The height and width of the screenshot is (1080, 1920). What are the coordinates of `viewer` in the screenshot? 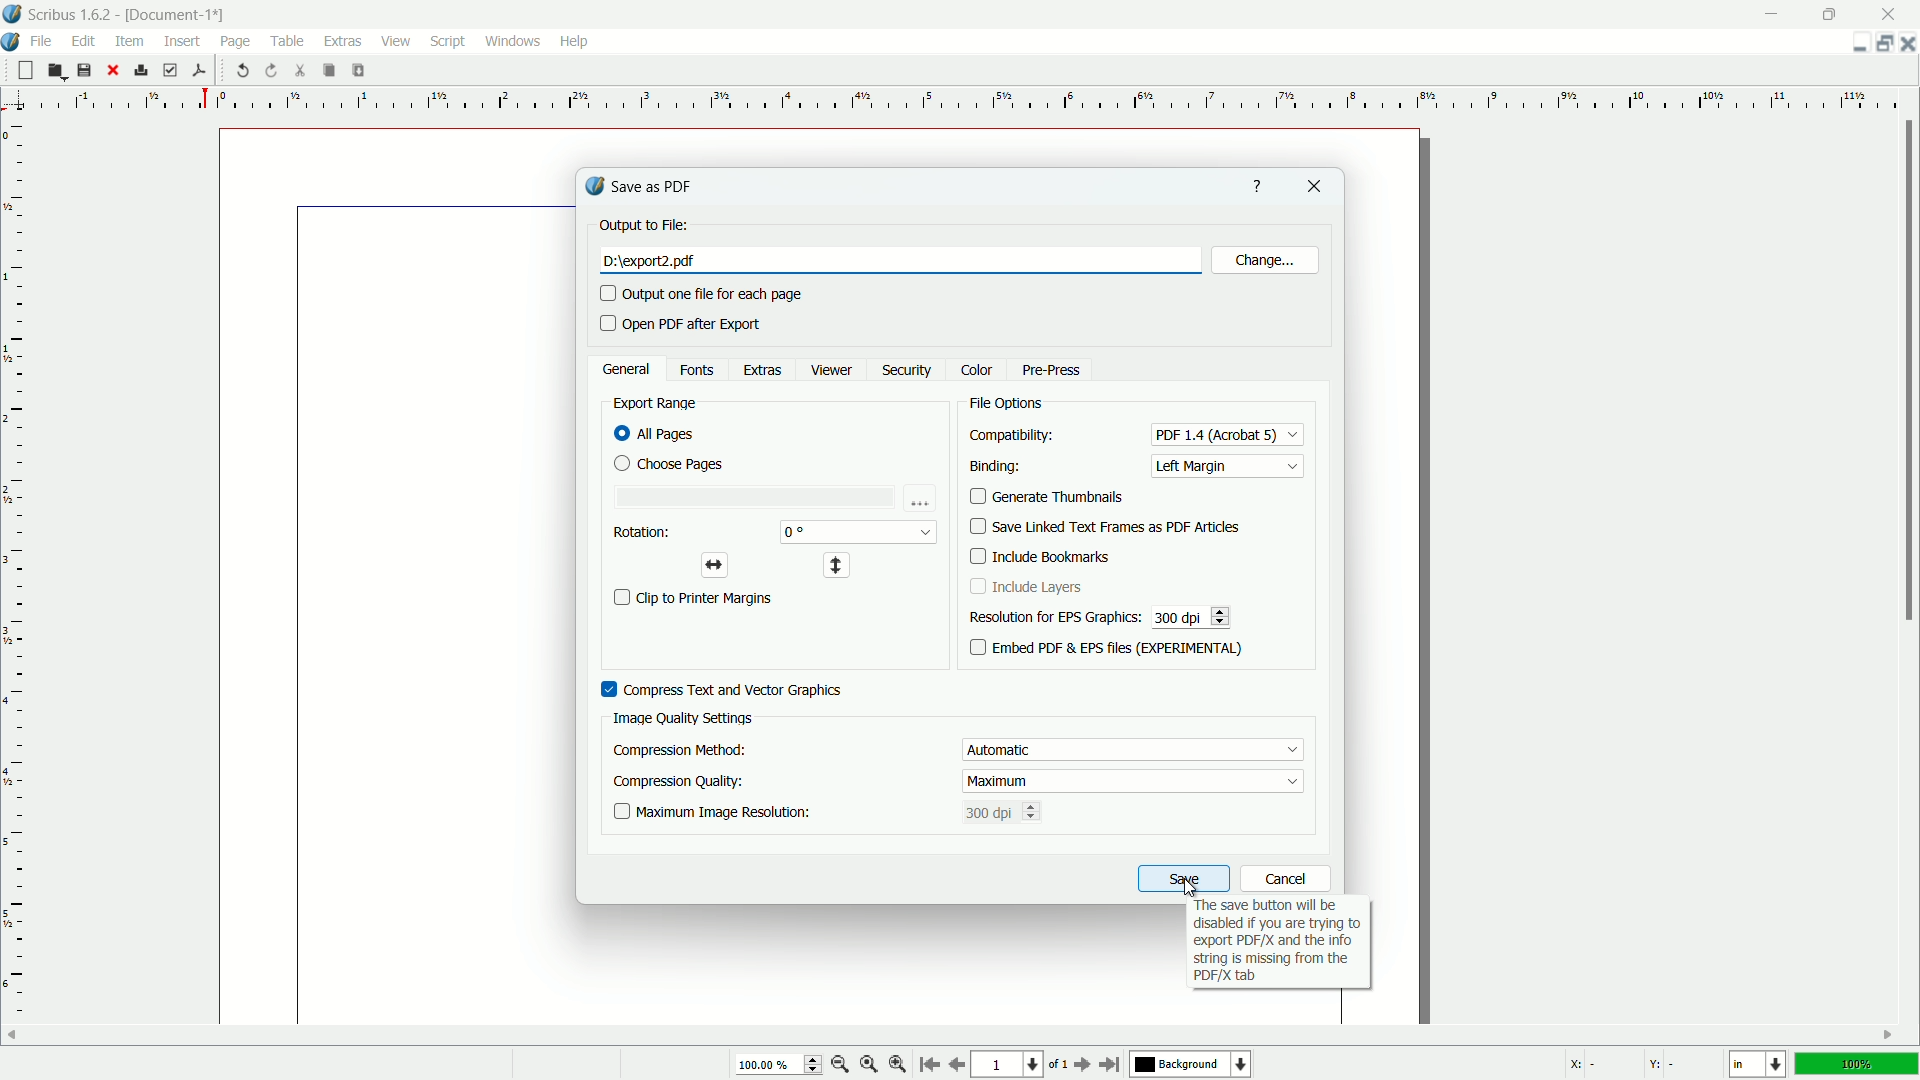 It's located at (831, 371).